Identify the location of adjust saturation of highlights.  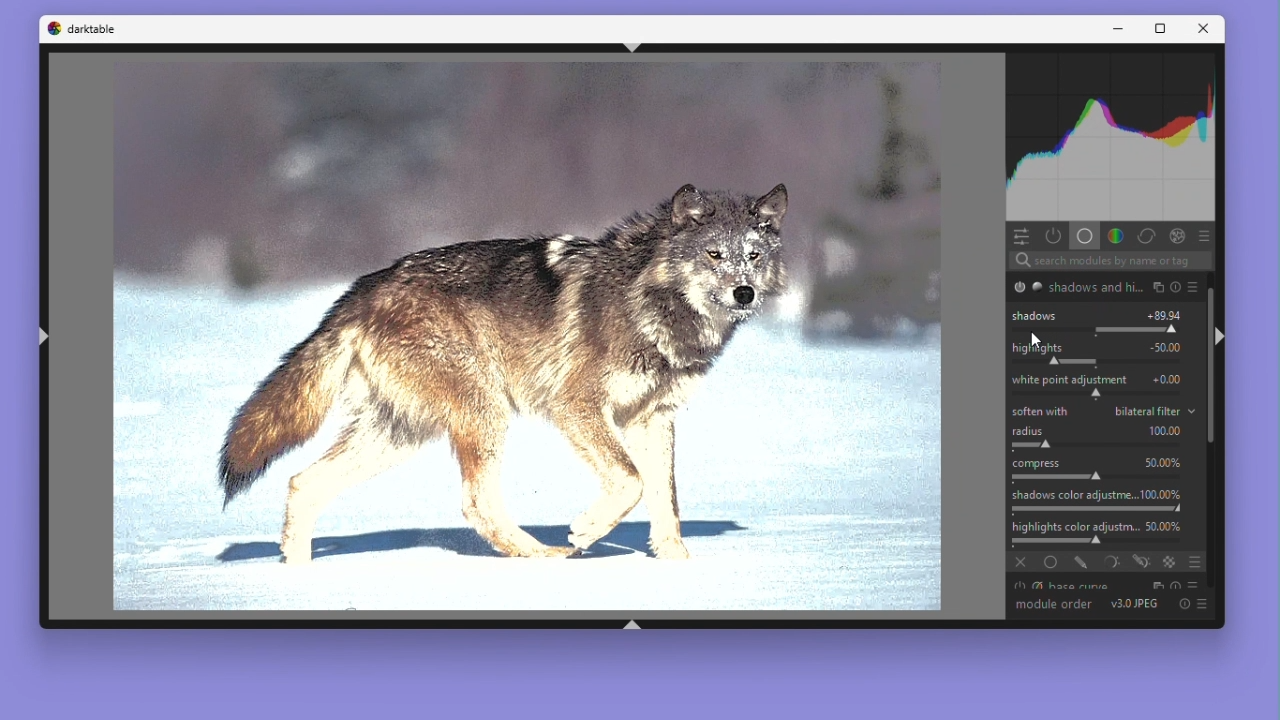
(1057, 542).